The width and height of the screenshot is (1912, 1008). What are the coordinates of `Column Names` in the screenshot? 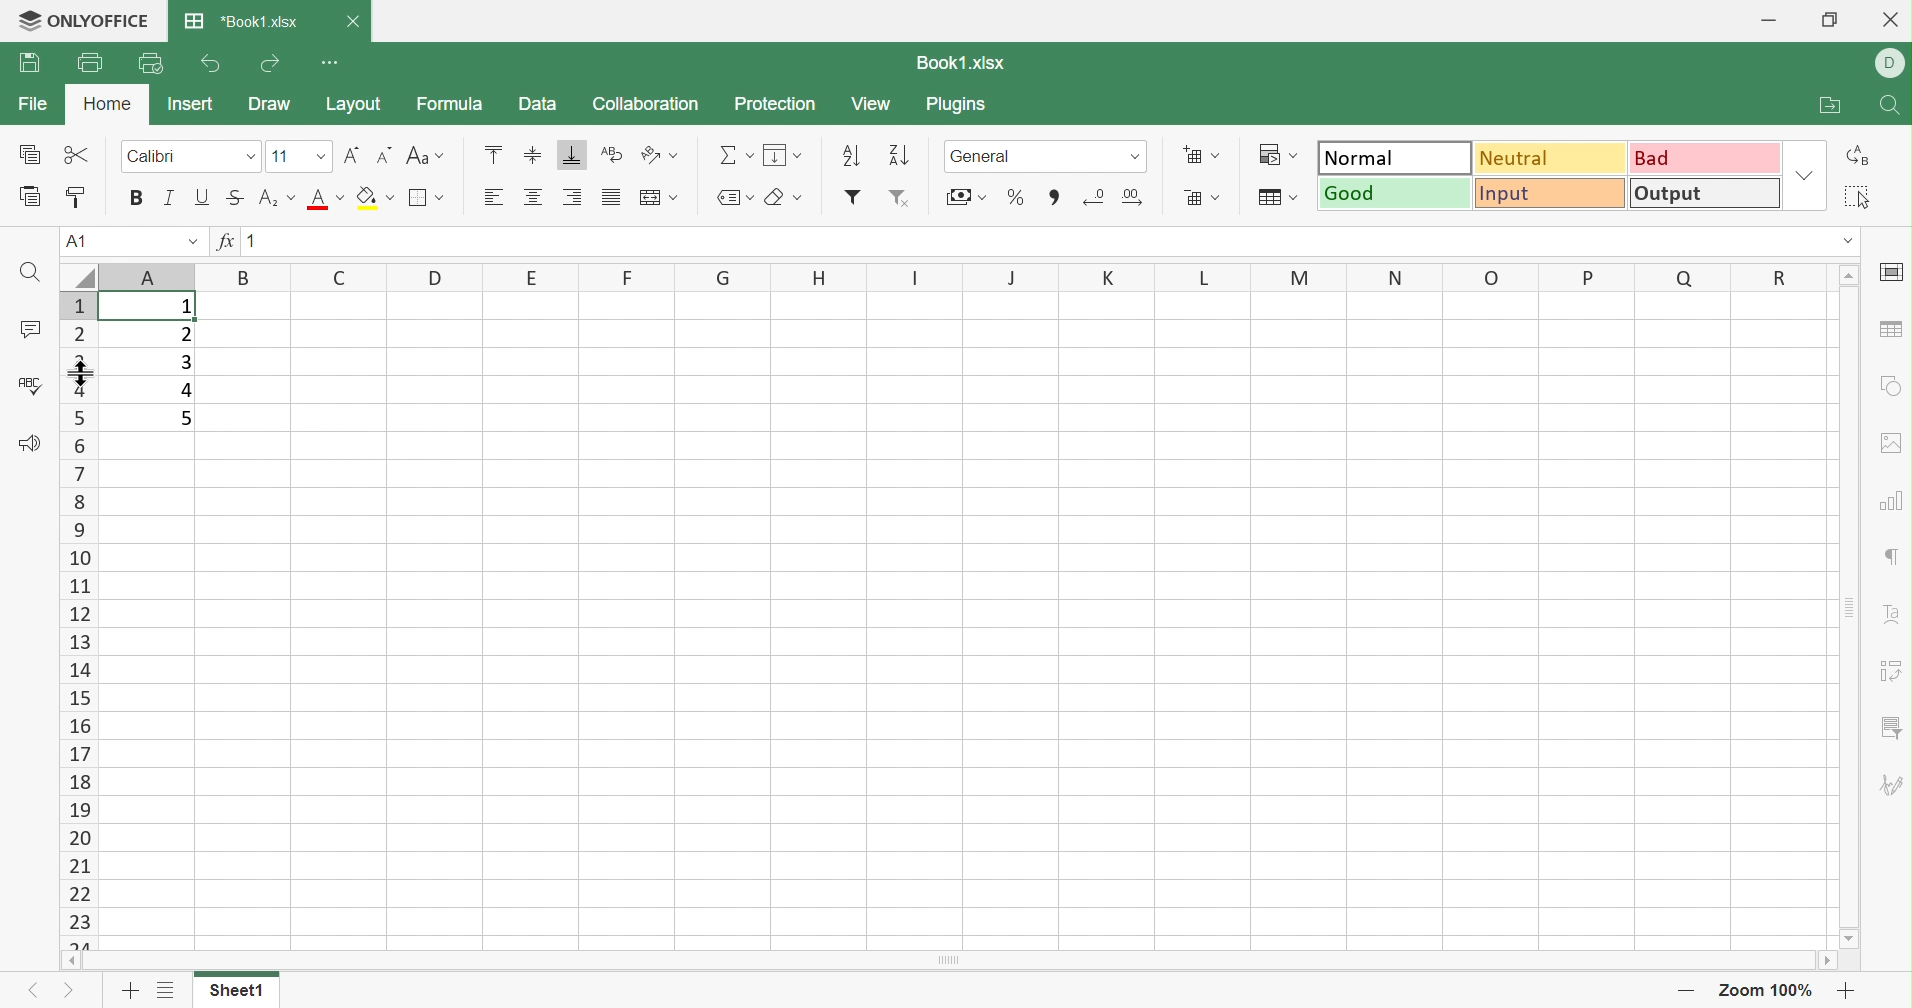 It's located at (950, 276).